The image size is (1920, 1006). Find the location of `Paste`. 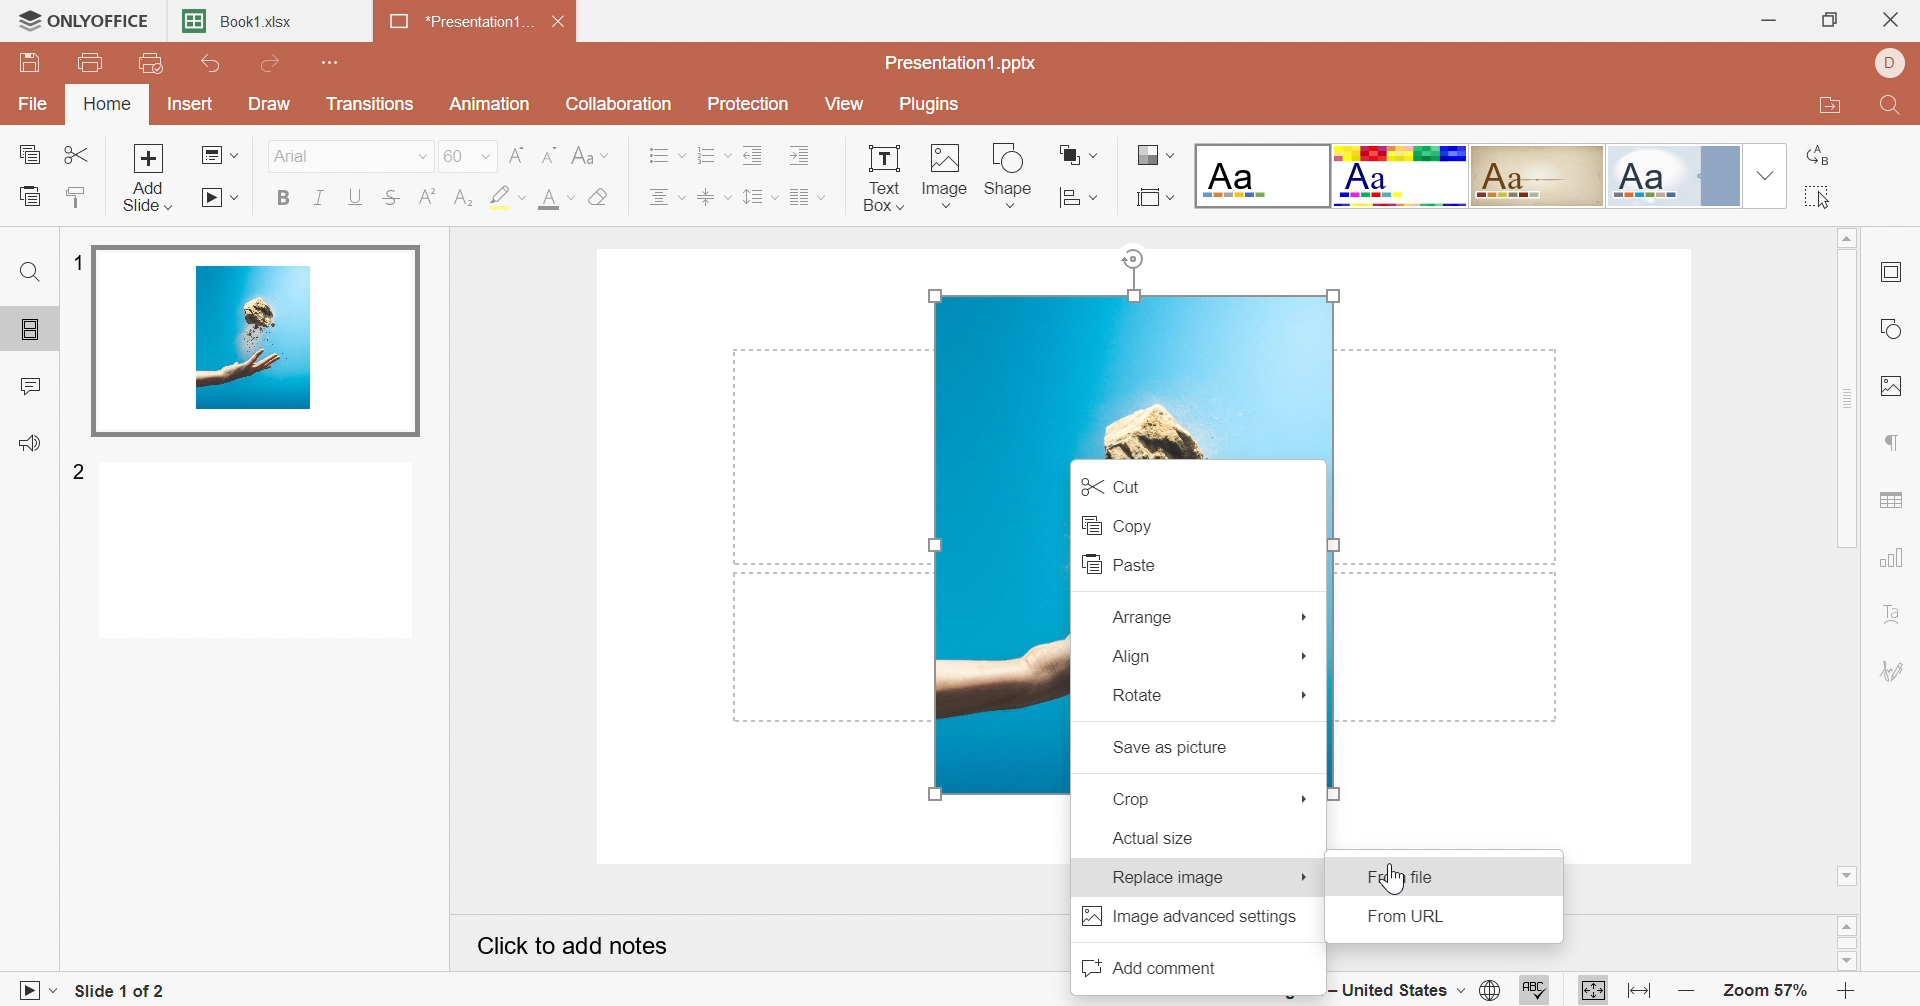

Paste is located at coordinates (28, 195).